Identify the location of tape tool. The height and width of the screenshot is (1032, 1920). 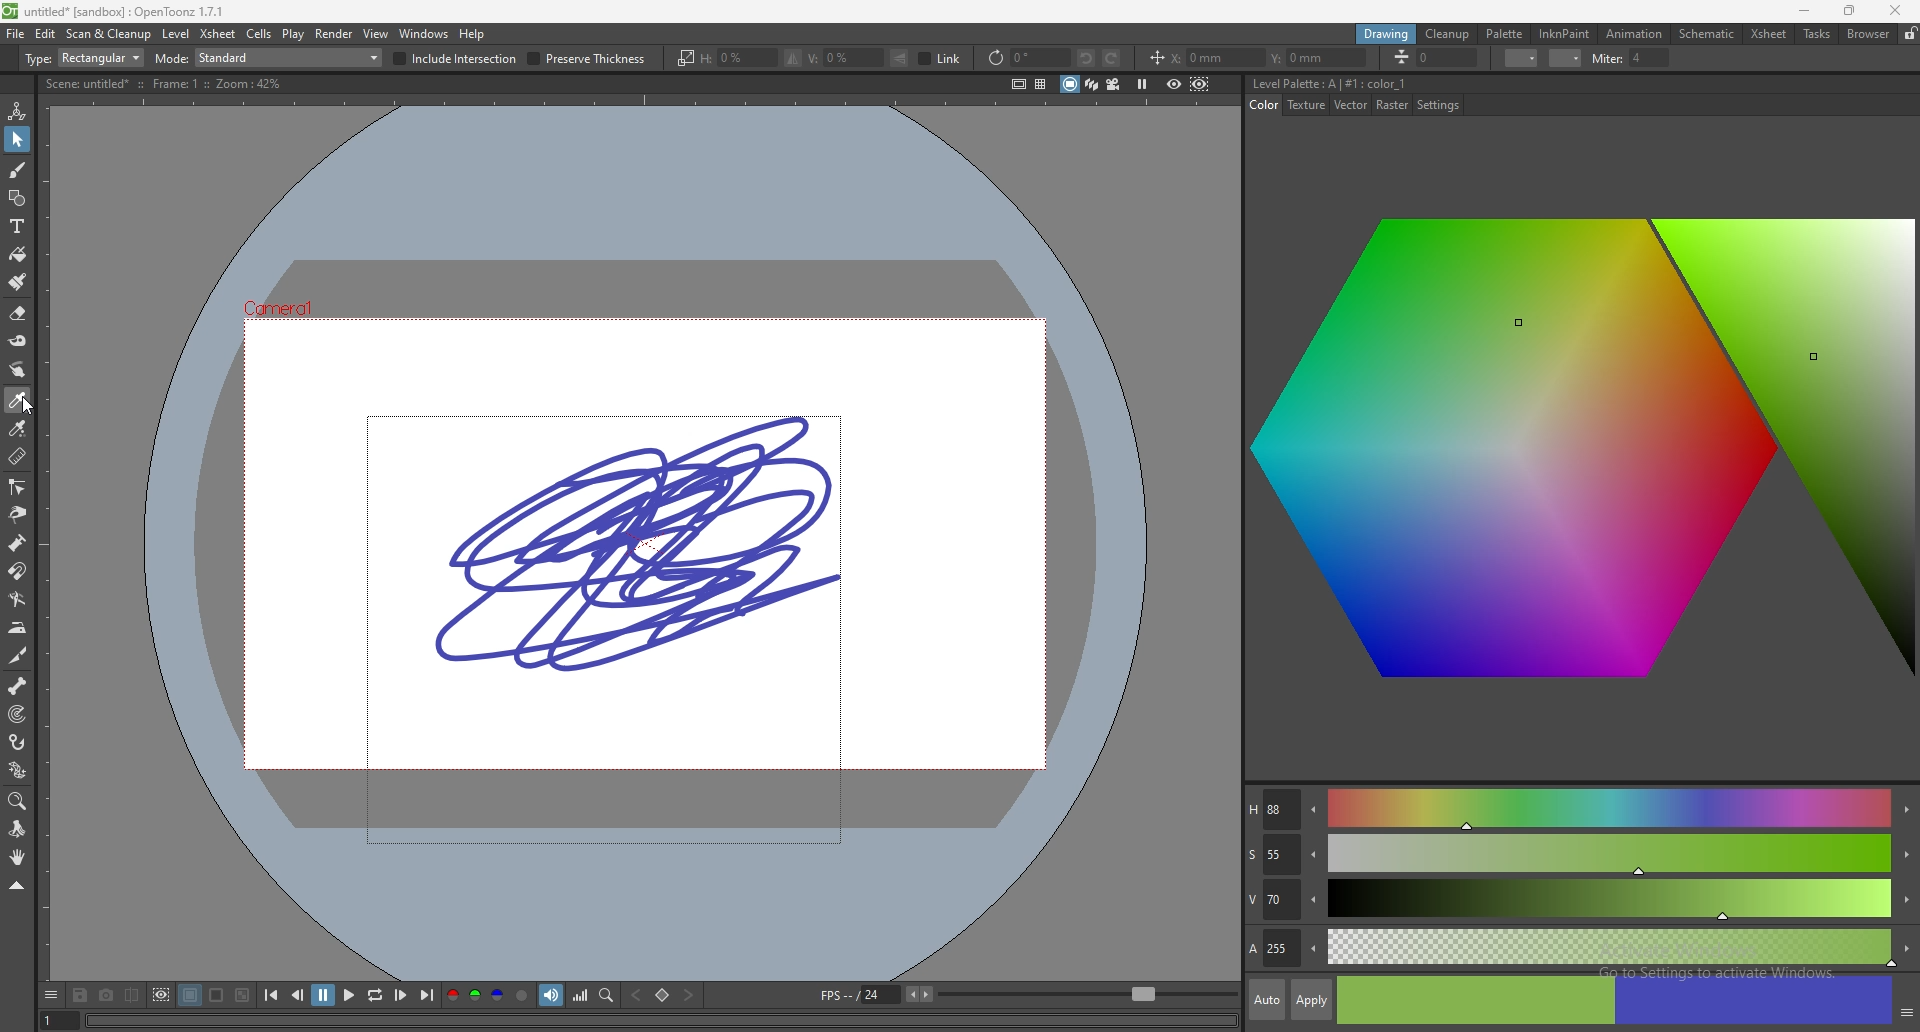
(18, 340).